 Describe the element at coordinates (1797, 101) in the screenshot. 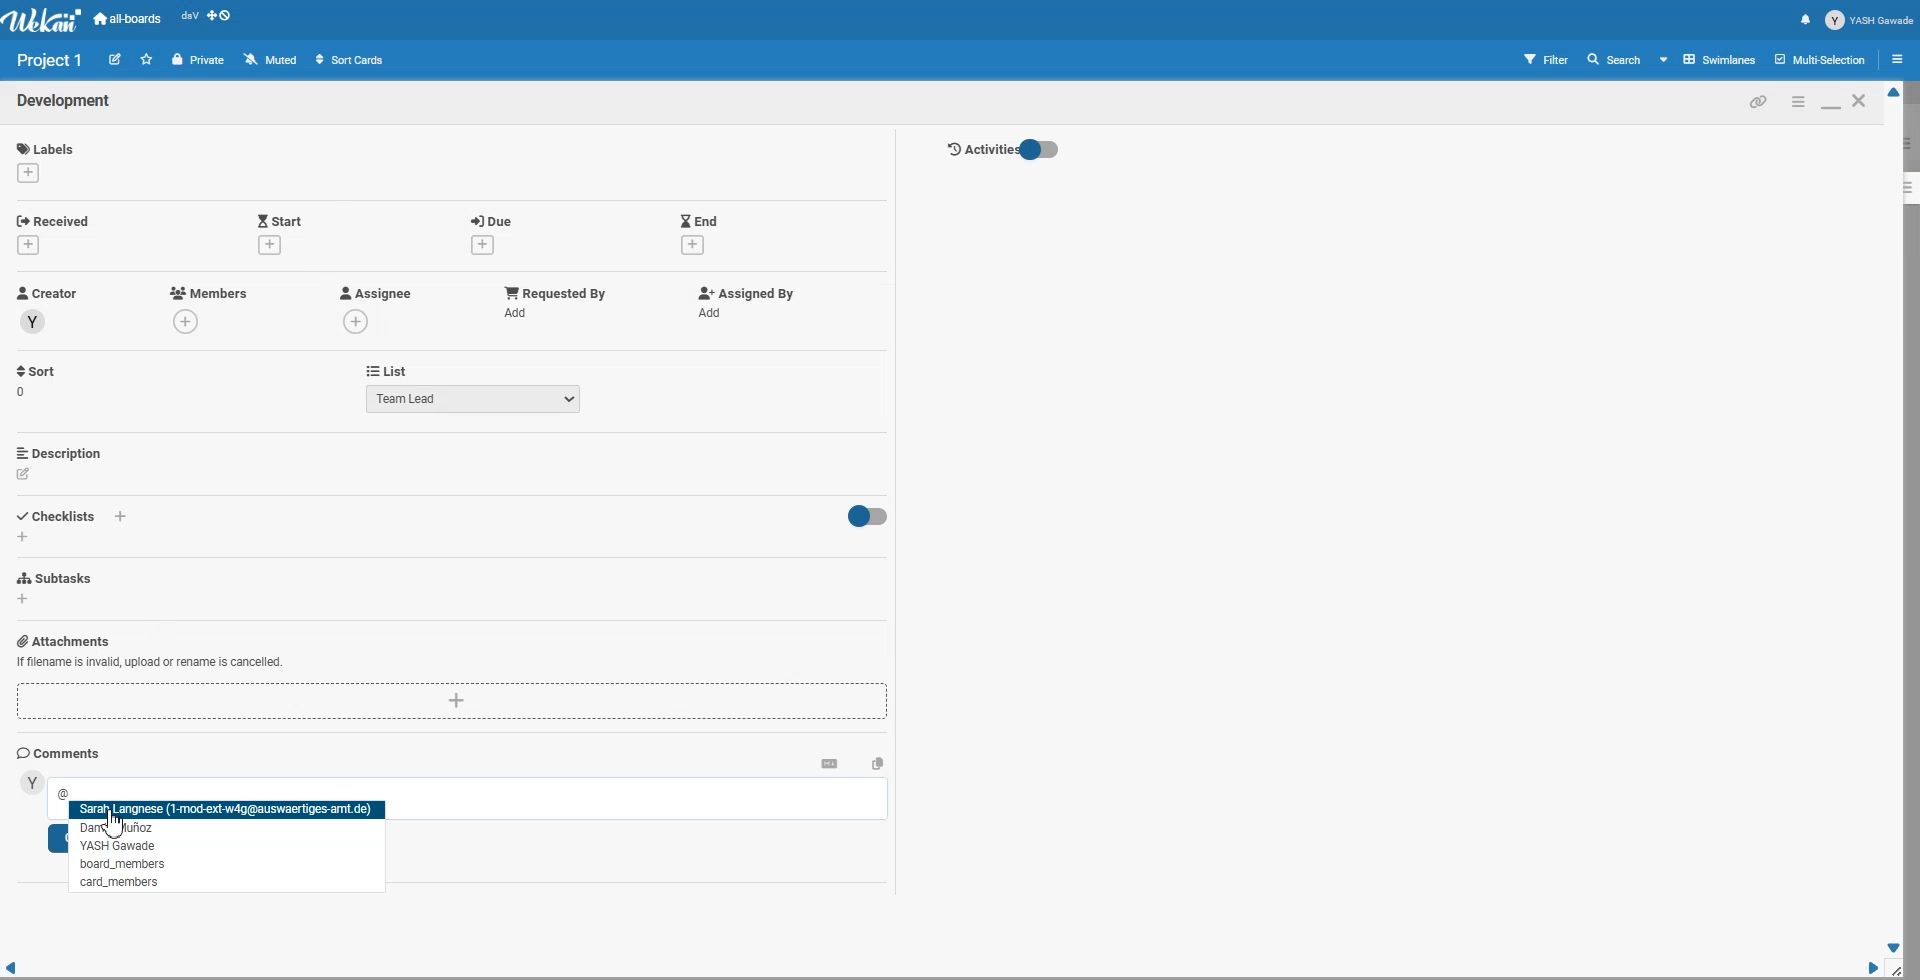

I see `Minimize` at that location.